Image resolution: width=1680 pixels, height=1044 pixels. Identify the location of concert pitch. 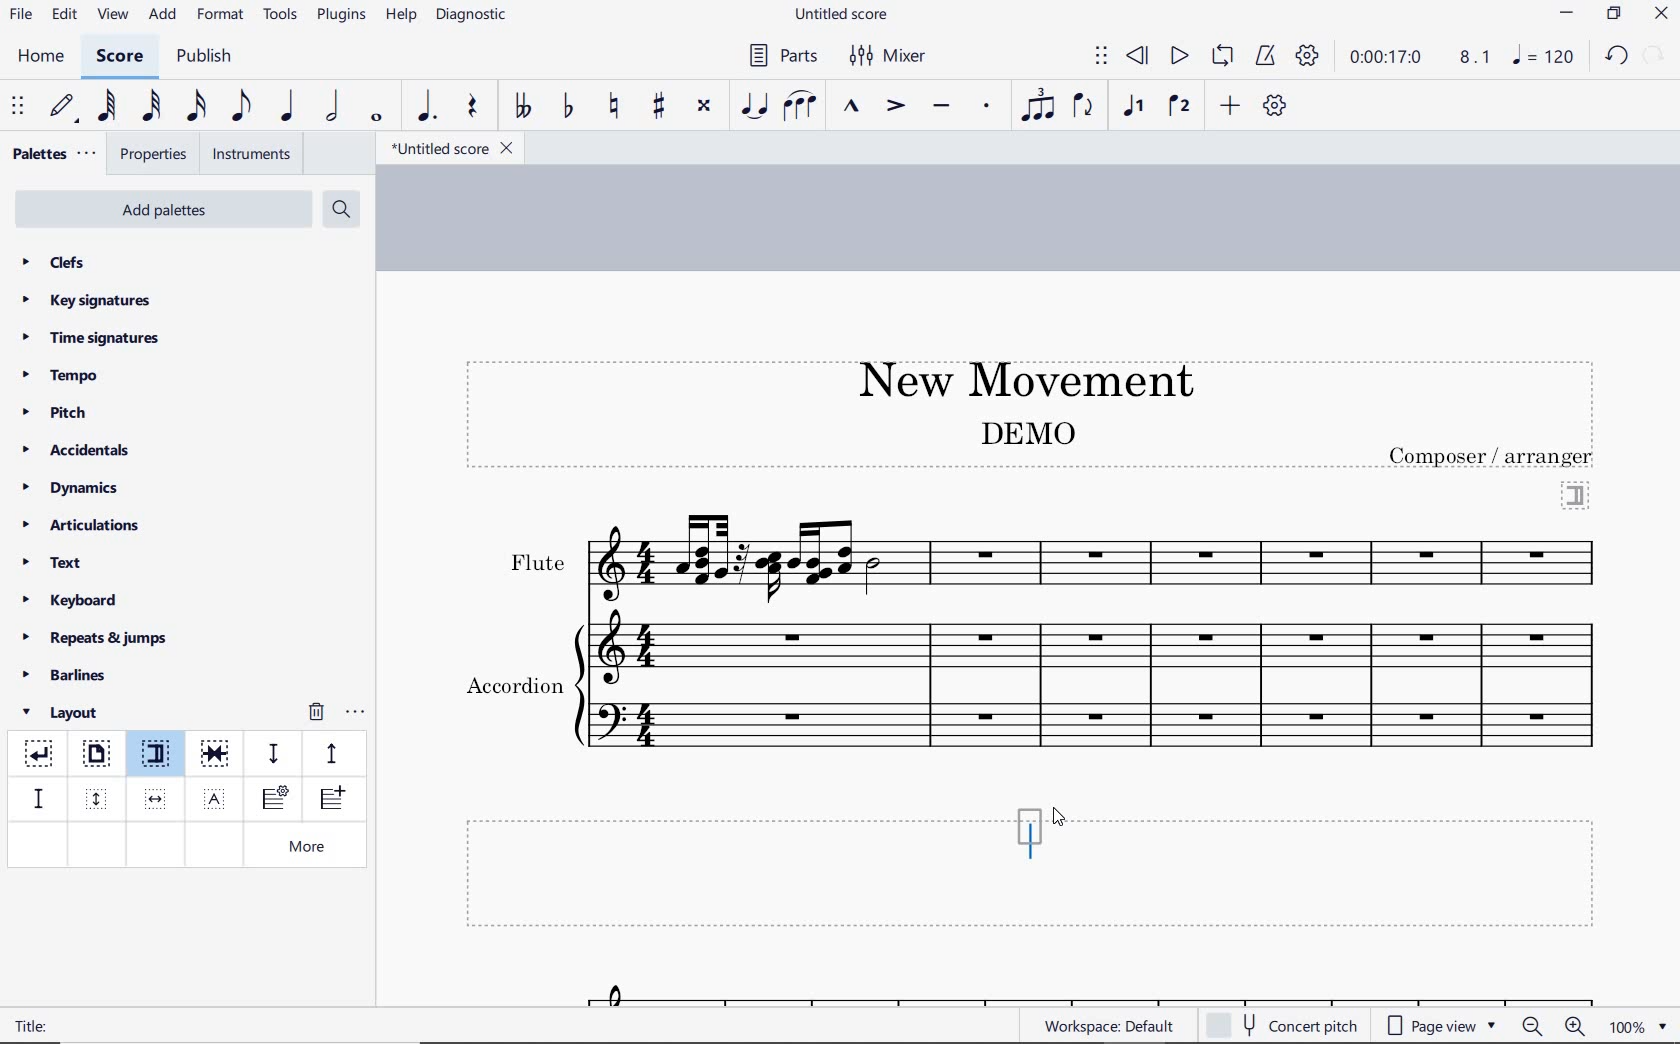
(1284, 1023).